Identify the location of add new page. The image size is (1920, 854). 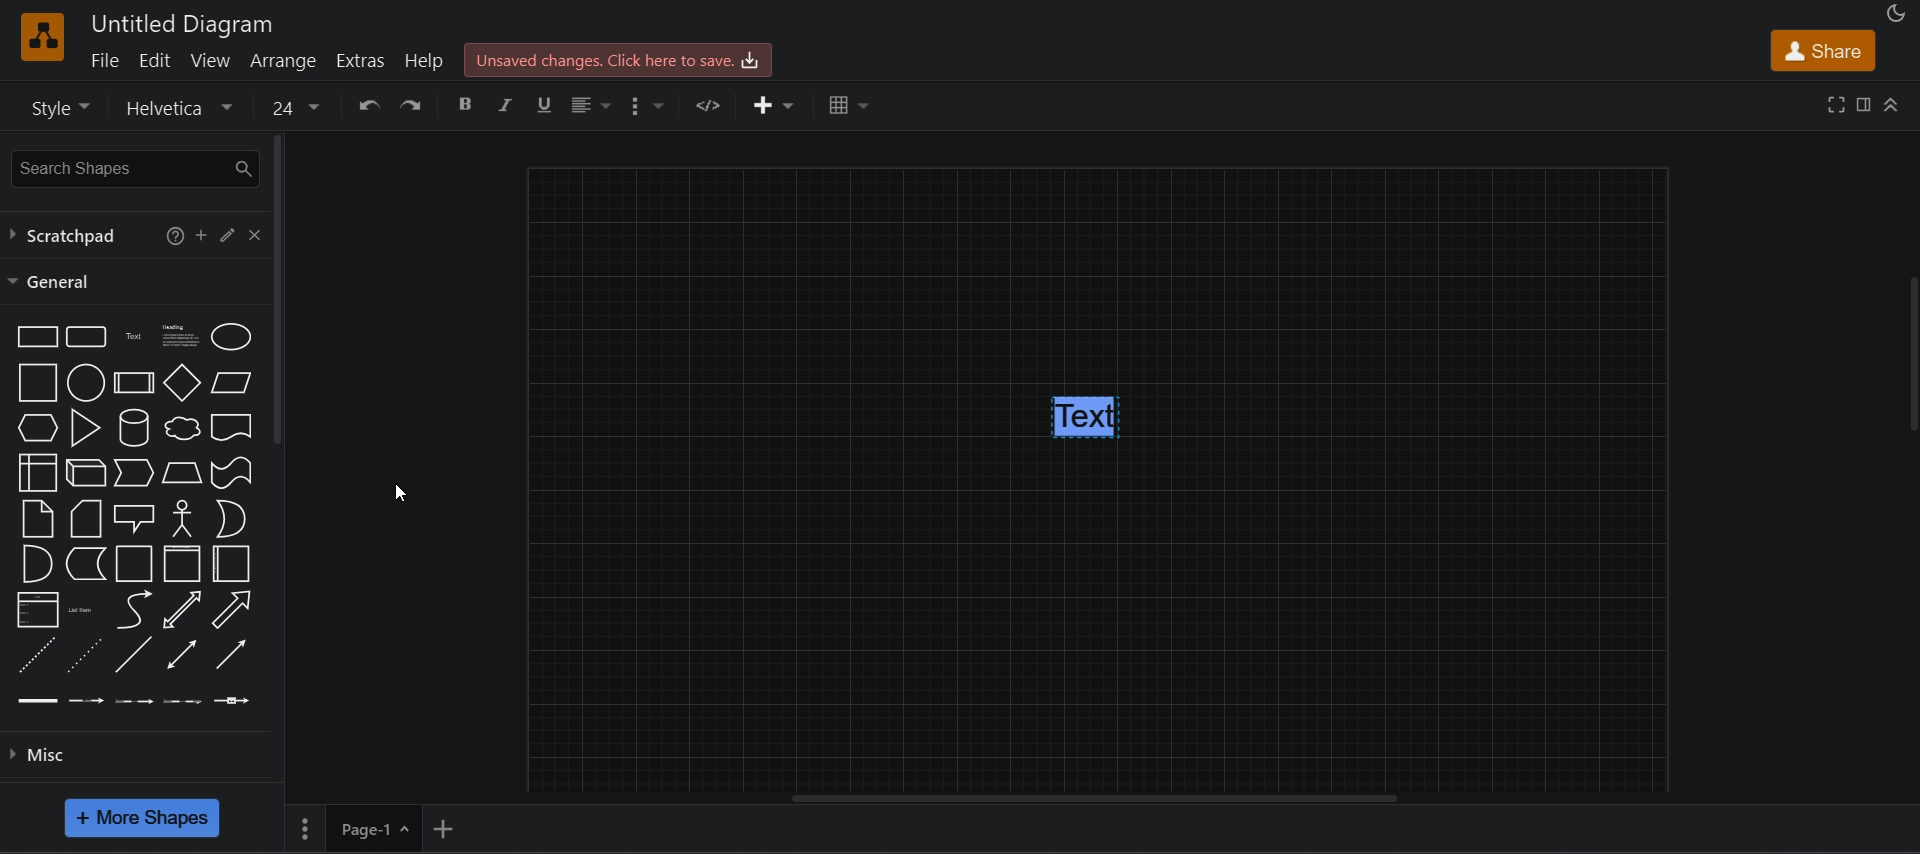
(444, 829).